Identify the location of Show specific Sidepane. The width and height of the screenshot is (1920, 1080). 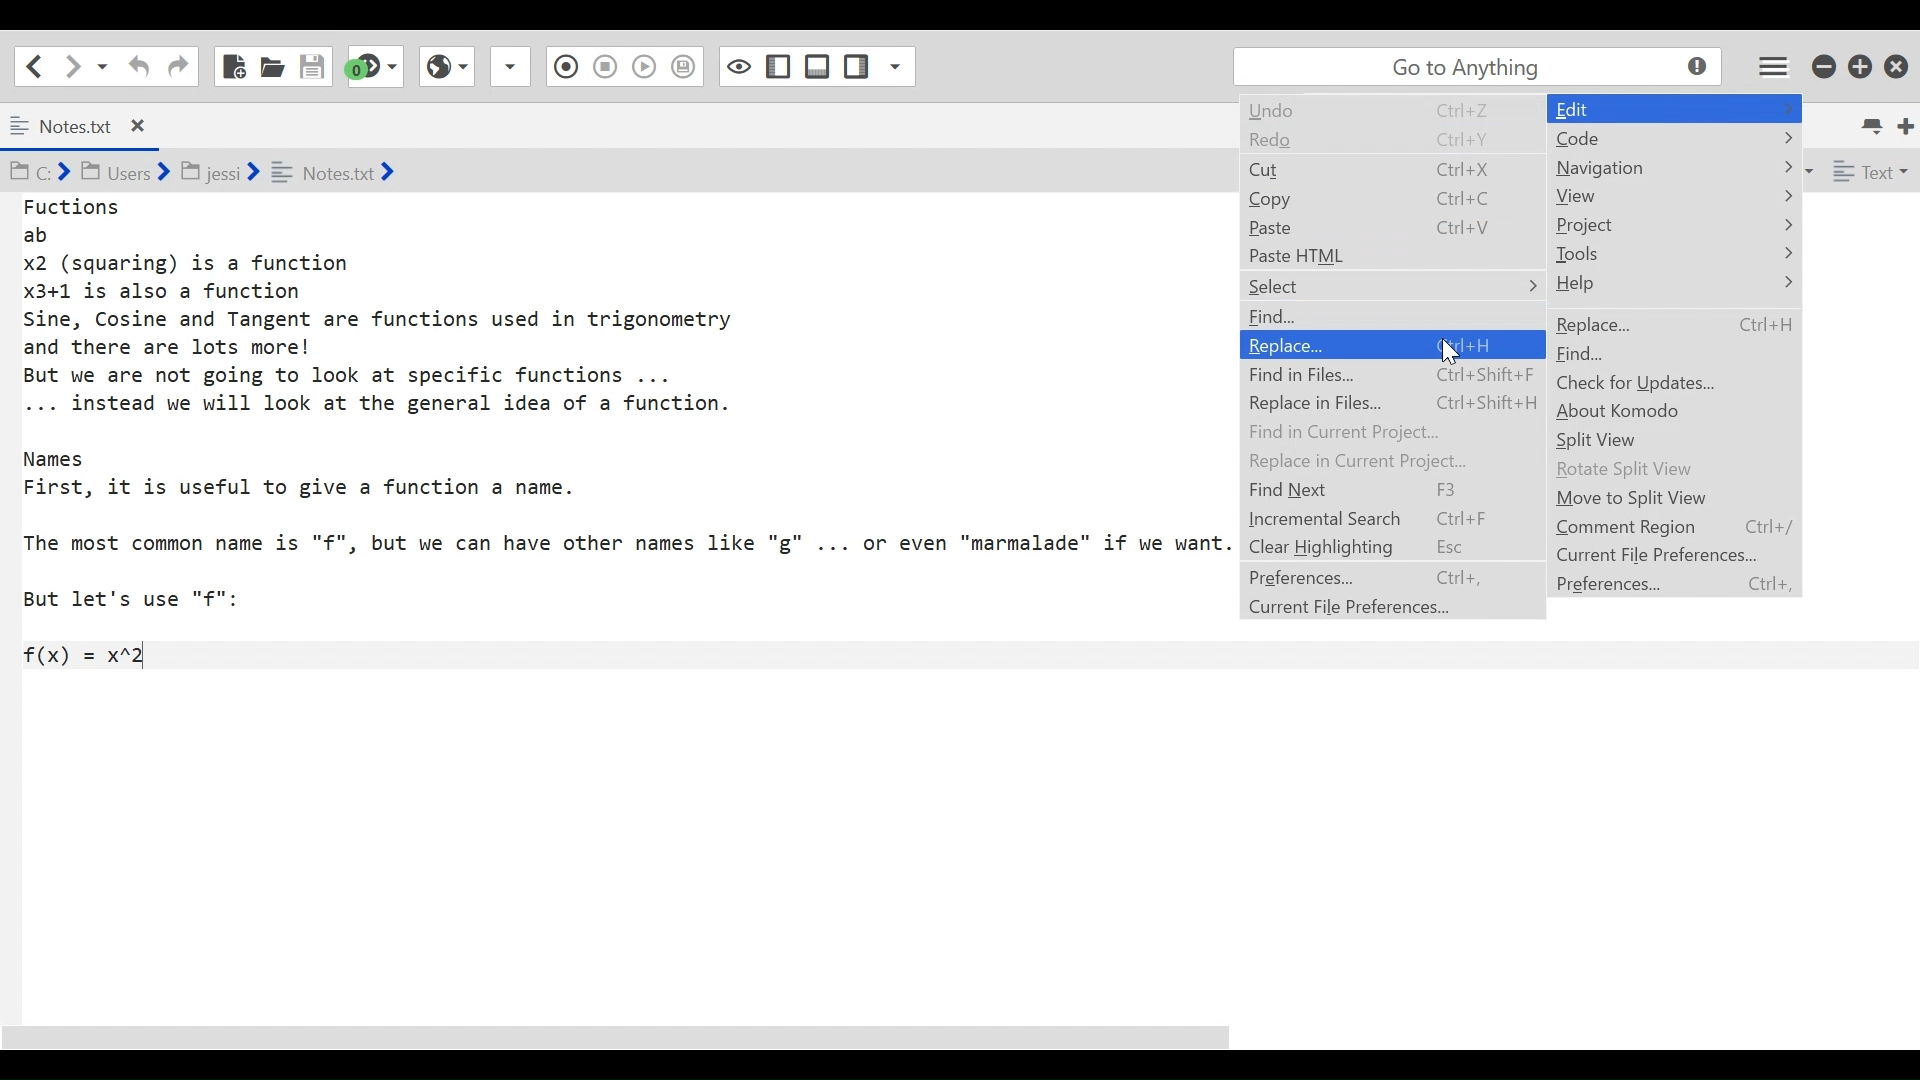
(879, 67).